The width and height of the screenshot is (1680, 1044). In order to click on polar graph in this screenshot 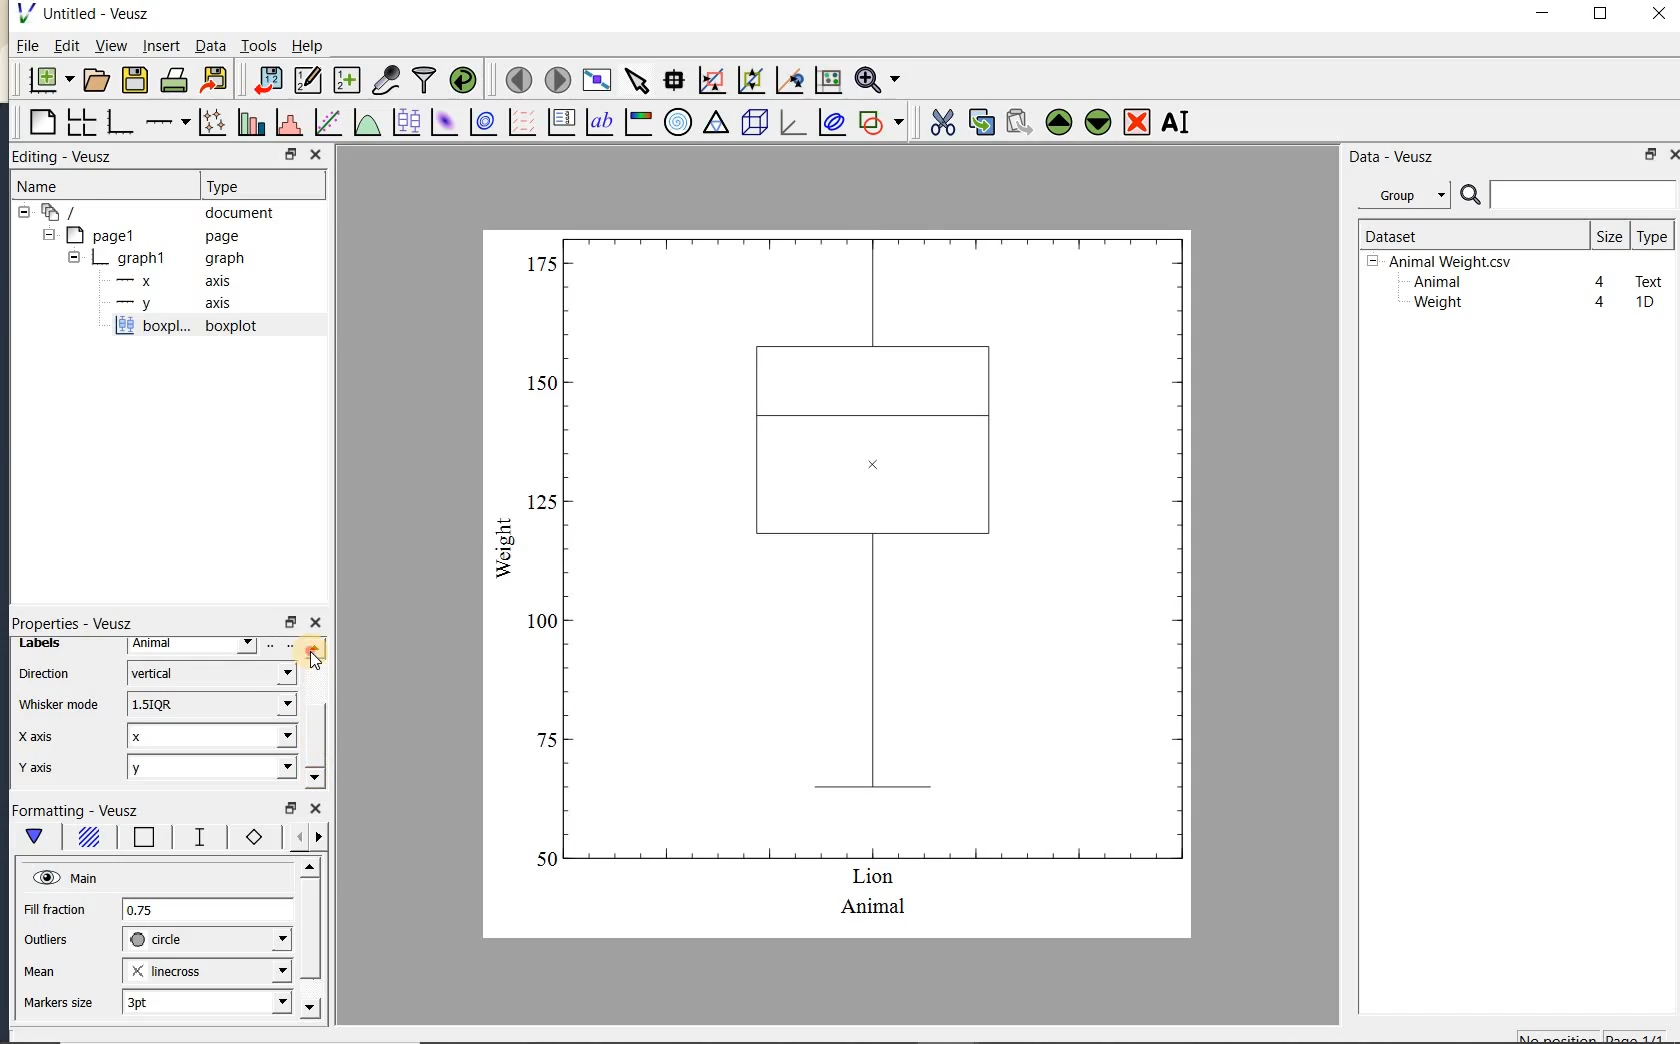, I will do `click(677, 122)`.